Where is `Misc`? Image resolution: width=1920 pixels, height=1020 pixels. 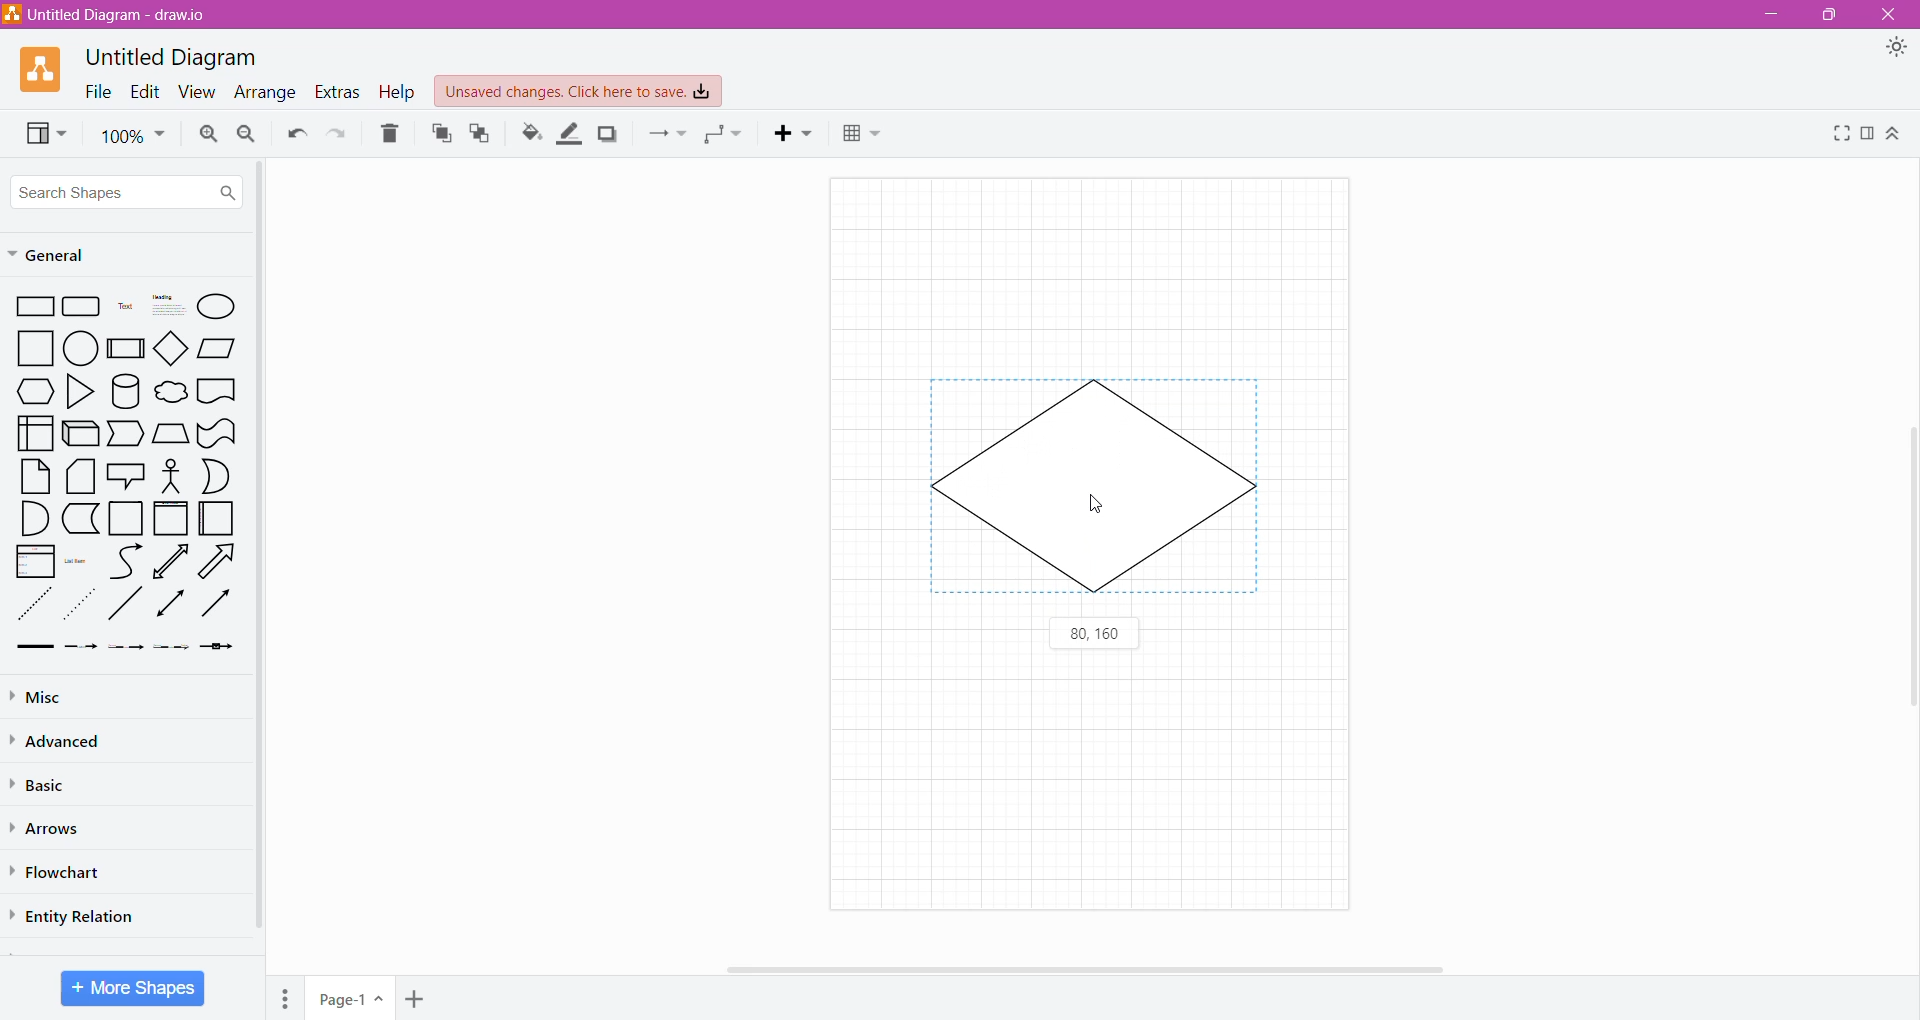
Misc is located at coordinates (40, 697).